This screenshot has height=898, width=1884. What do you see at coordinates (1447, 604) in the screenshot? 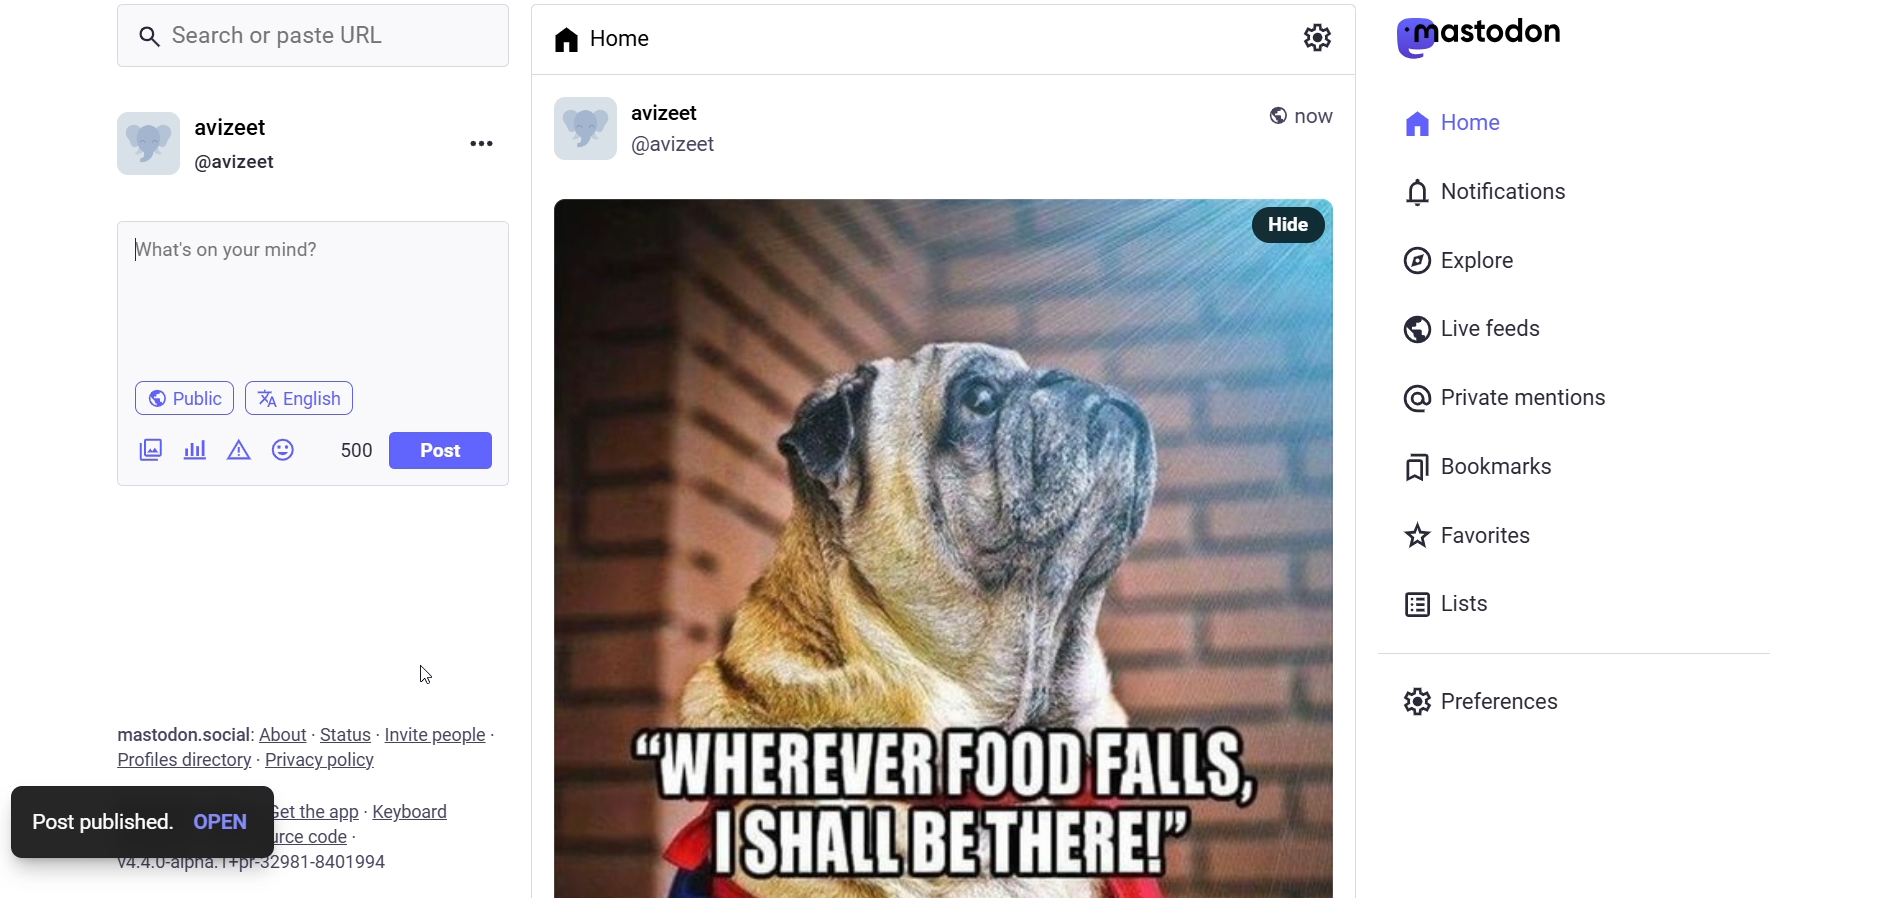
I see `list` at bounding box center [1447, 604].